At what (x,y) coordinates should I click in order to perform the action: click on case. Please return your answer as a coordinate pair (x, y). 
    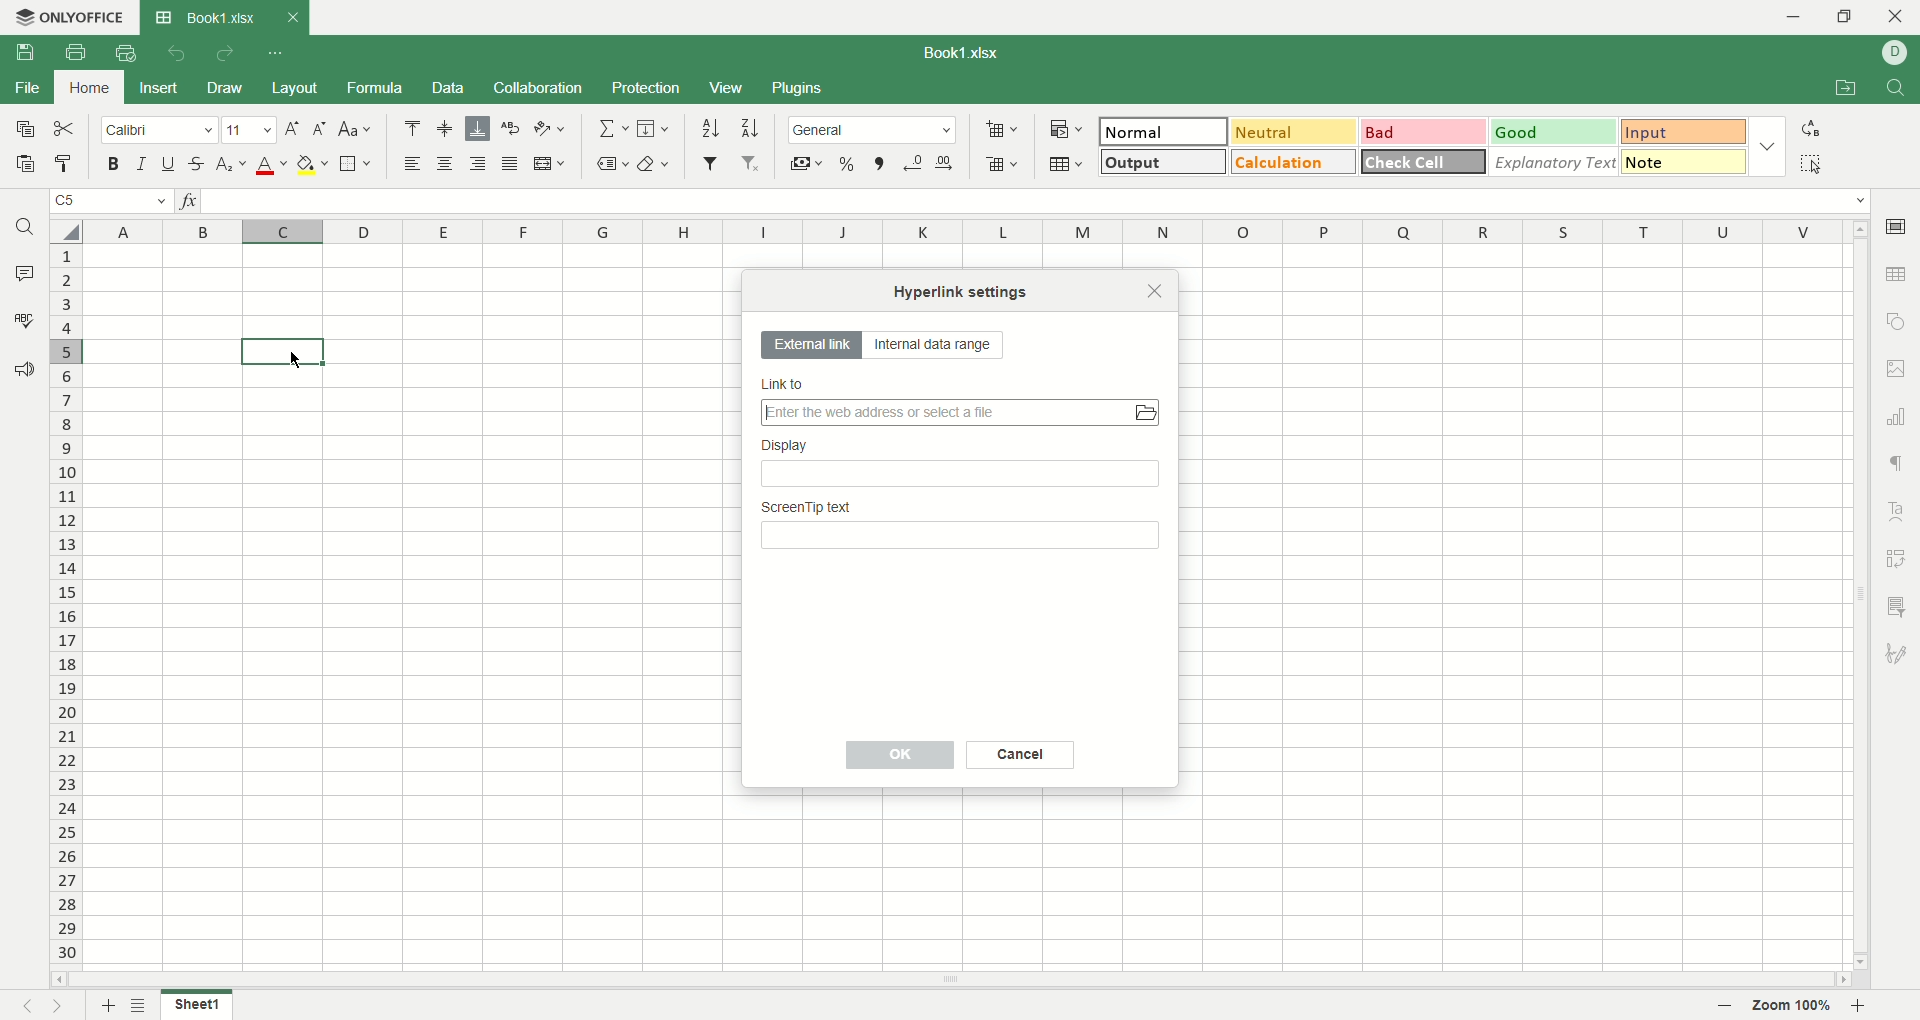
    Looking at the image, I should click on (356, 128).